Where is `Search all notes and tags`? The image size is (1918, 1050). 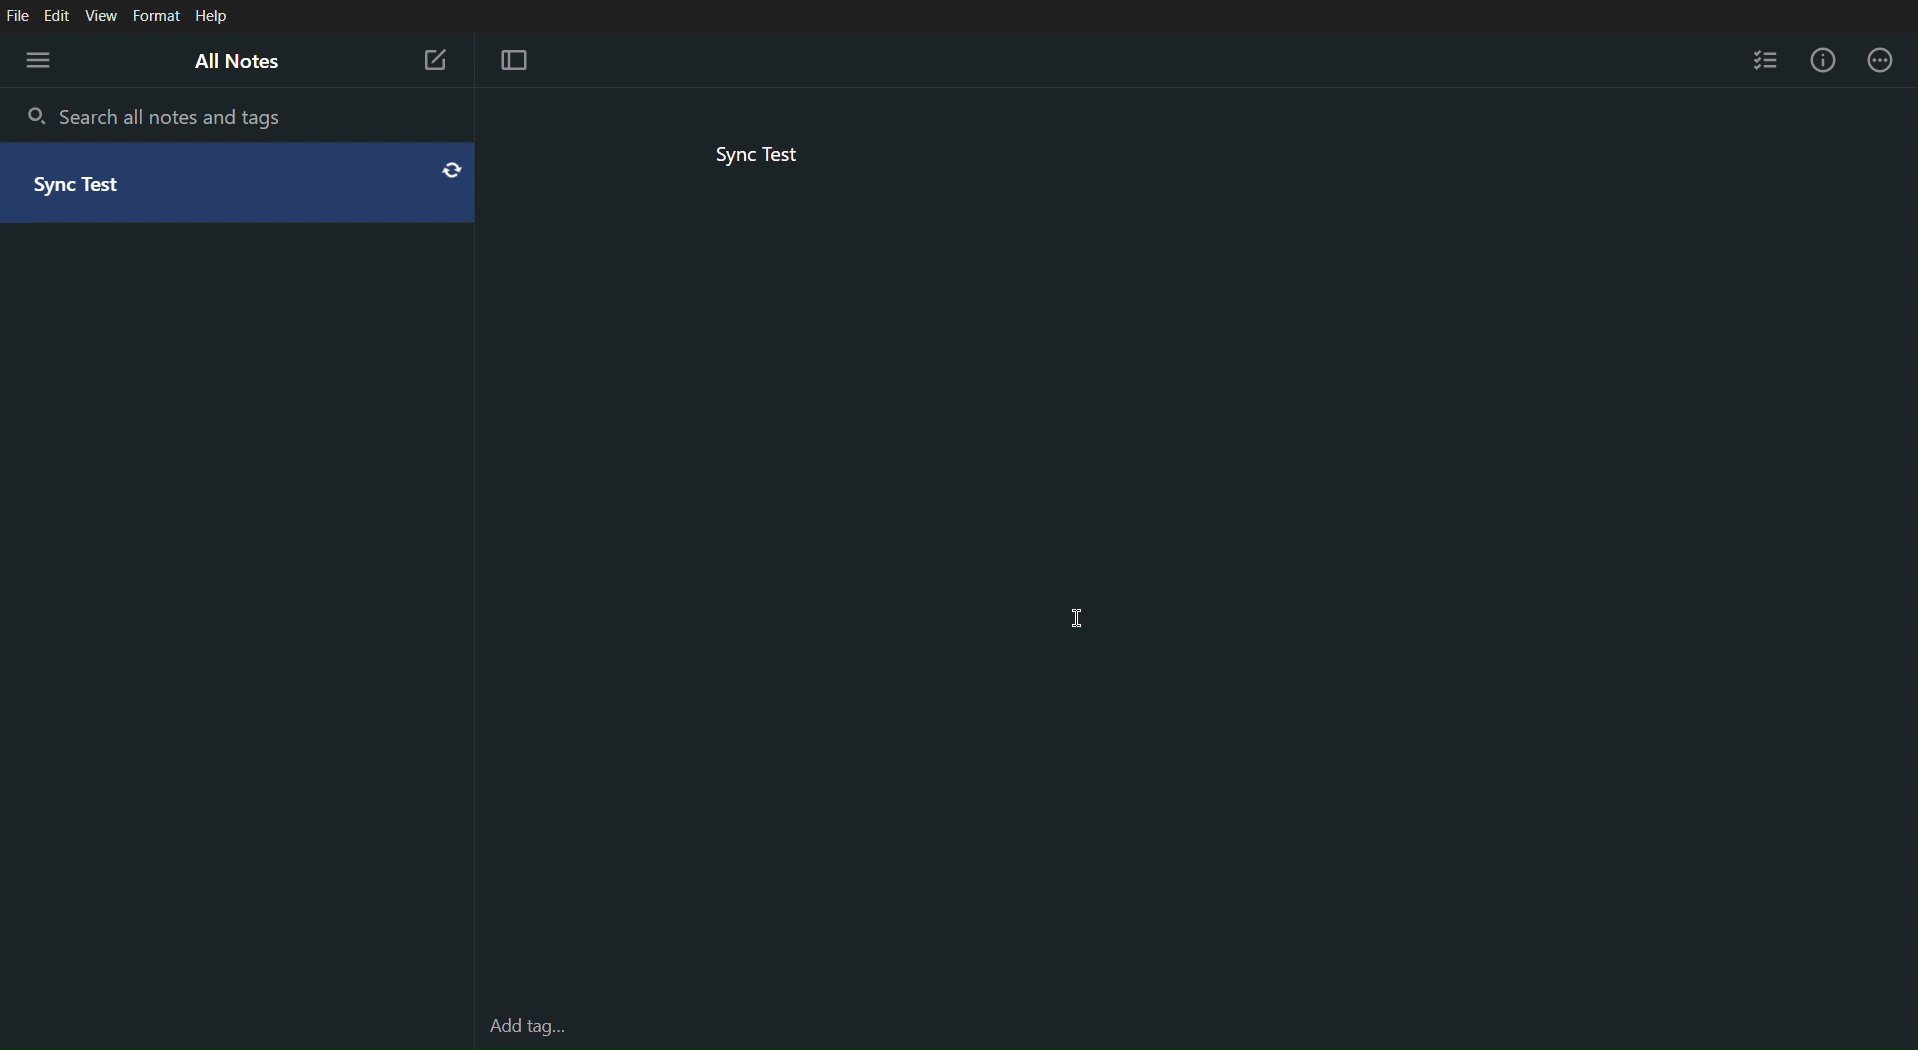 Search all notes and tags is located at coordinates (165, 115).